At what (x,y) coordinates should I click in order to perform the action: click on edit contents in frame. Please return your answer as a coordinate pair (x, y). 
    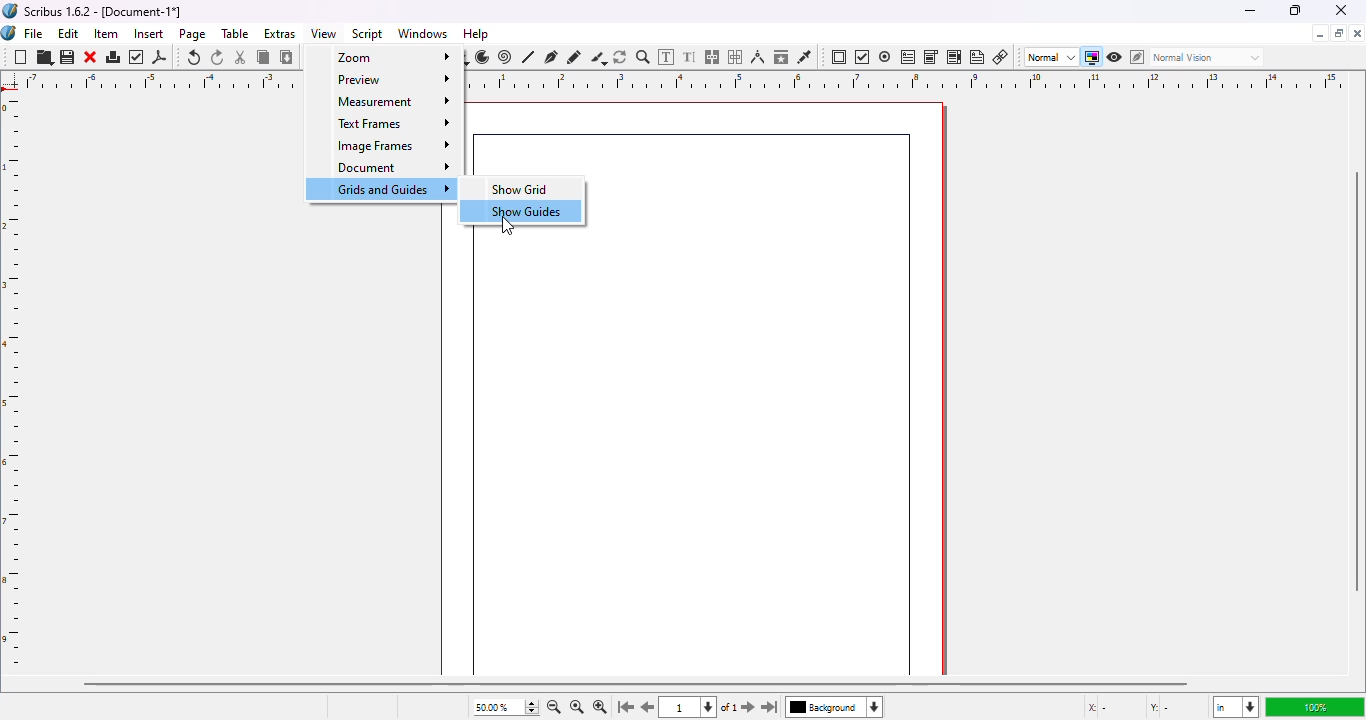
    Looking at the image, I should click on (667, 56).